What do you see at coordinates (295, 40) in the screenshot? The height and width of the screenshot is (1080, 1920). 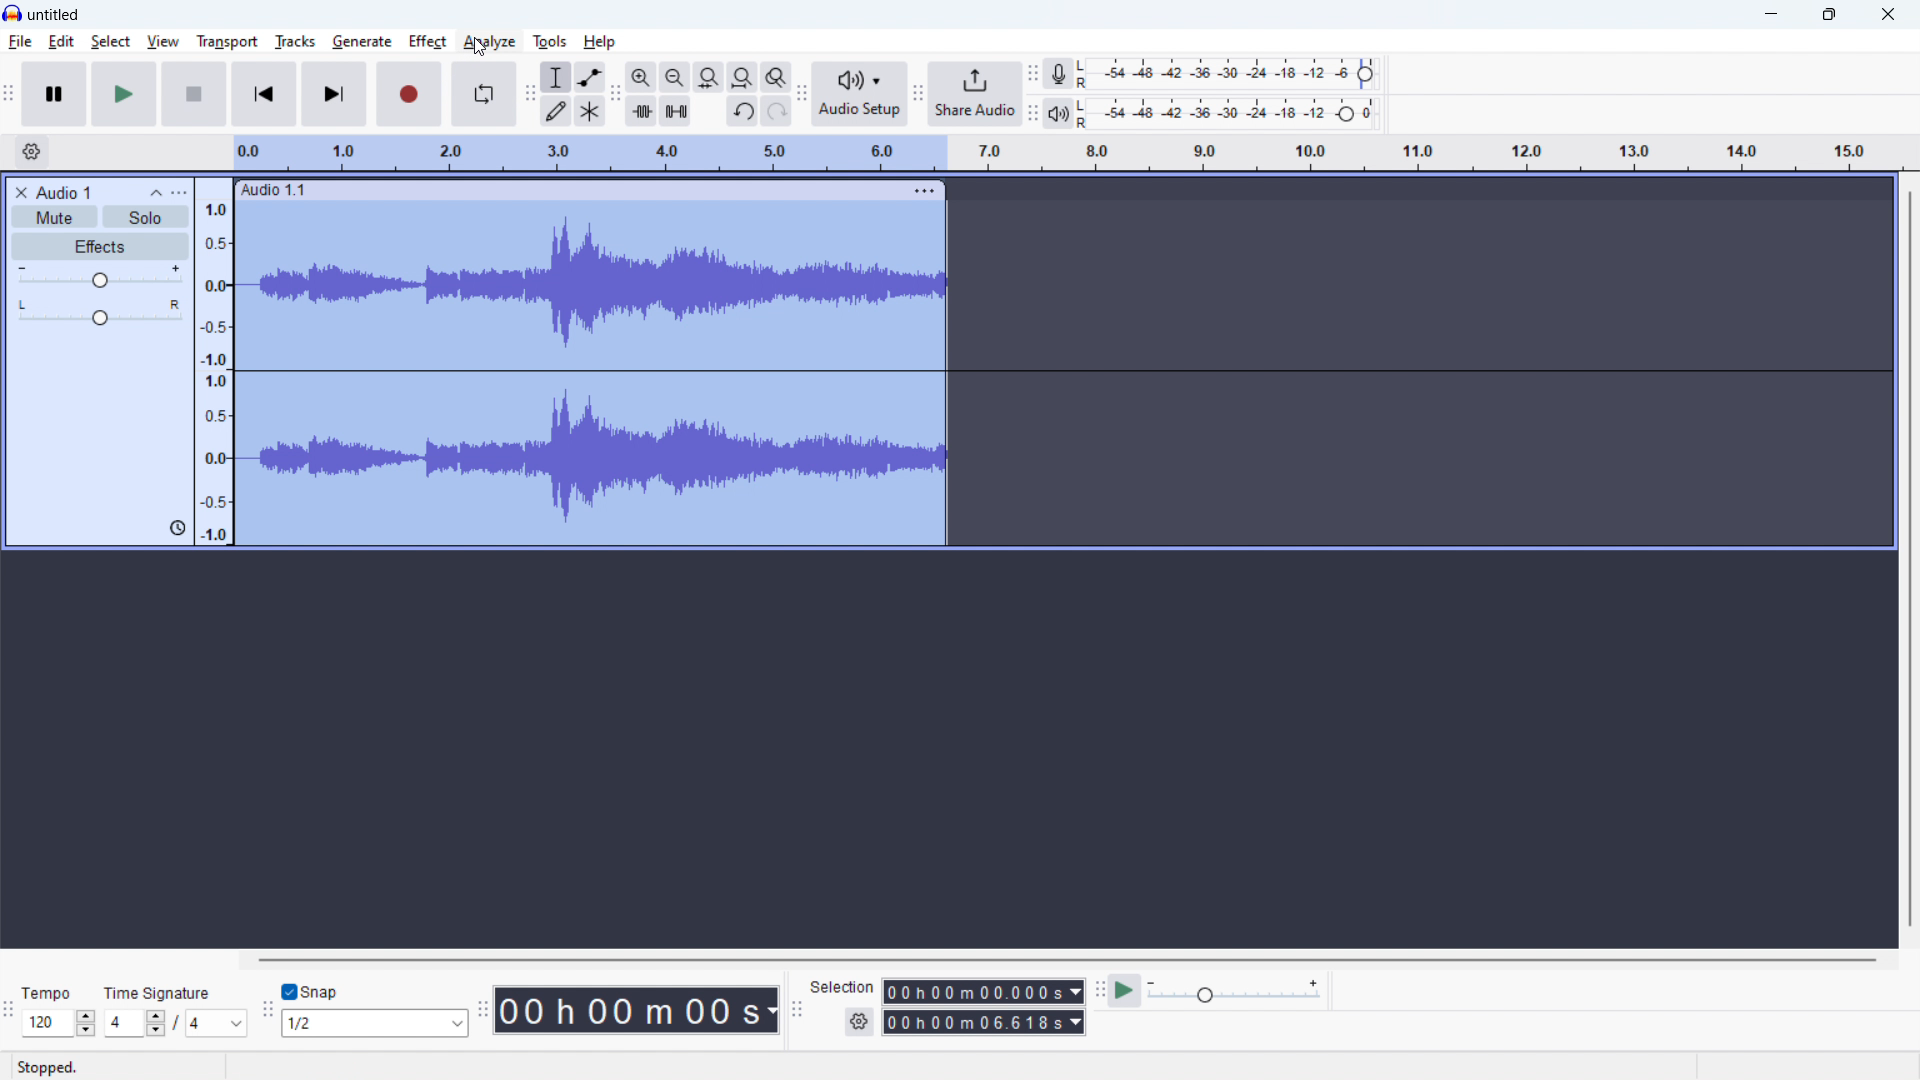 I see `tracks` at bounding box center [295, 40].